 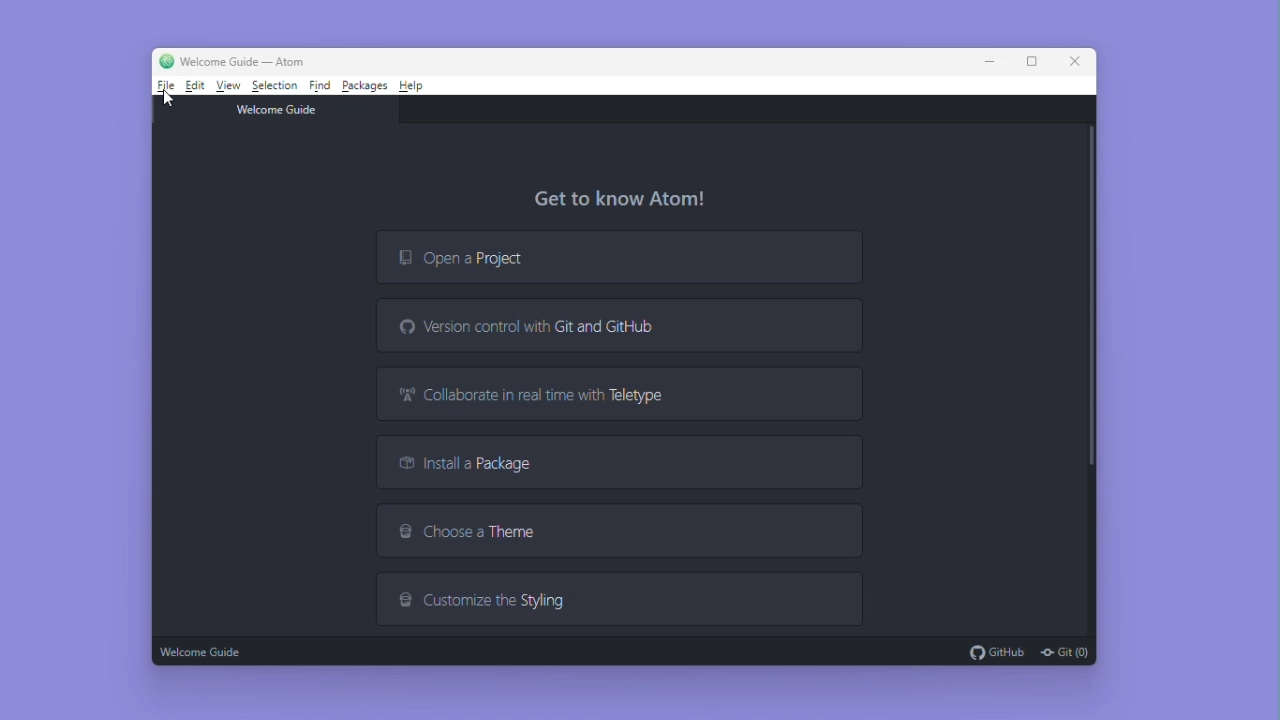 I want to click on Selection, so click(x=276, y=86).